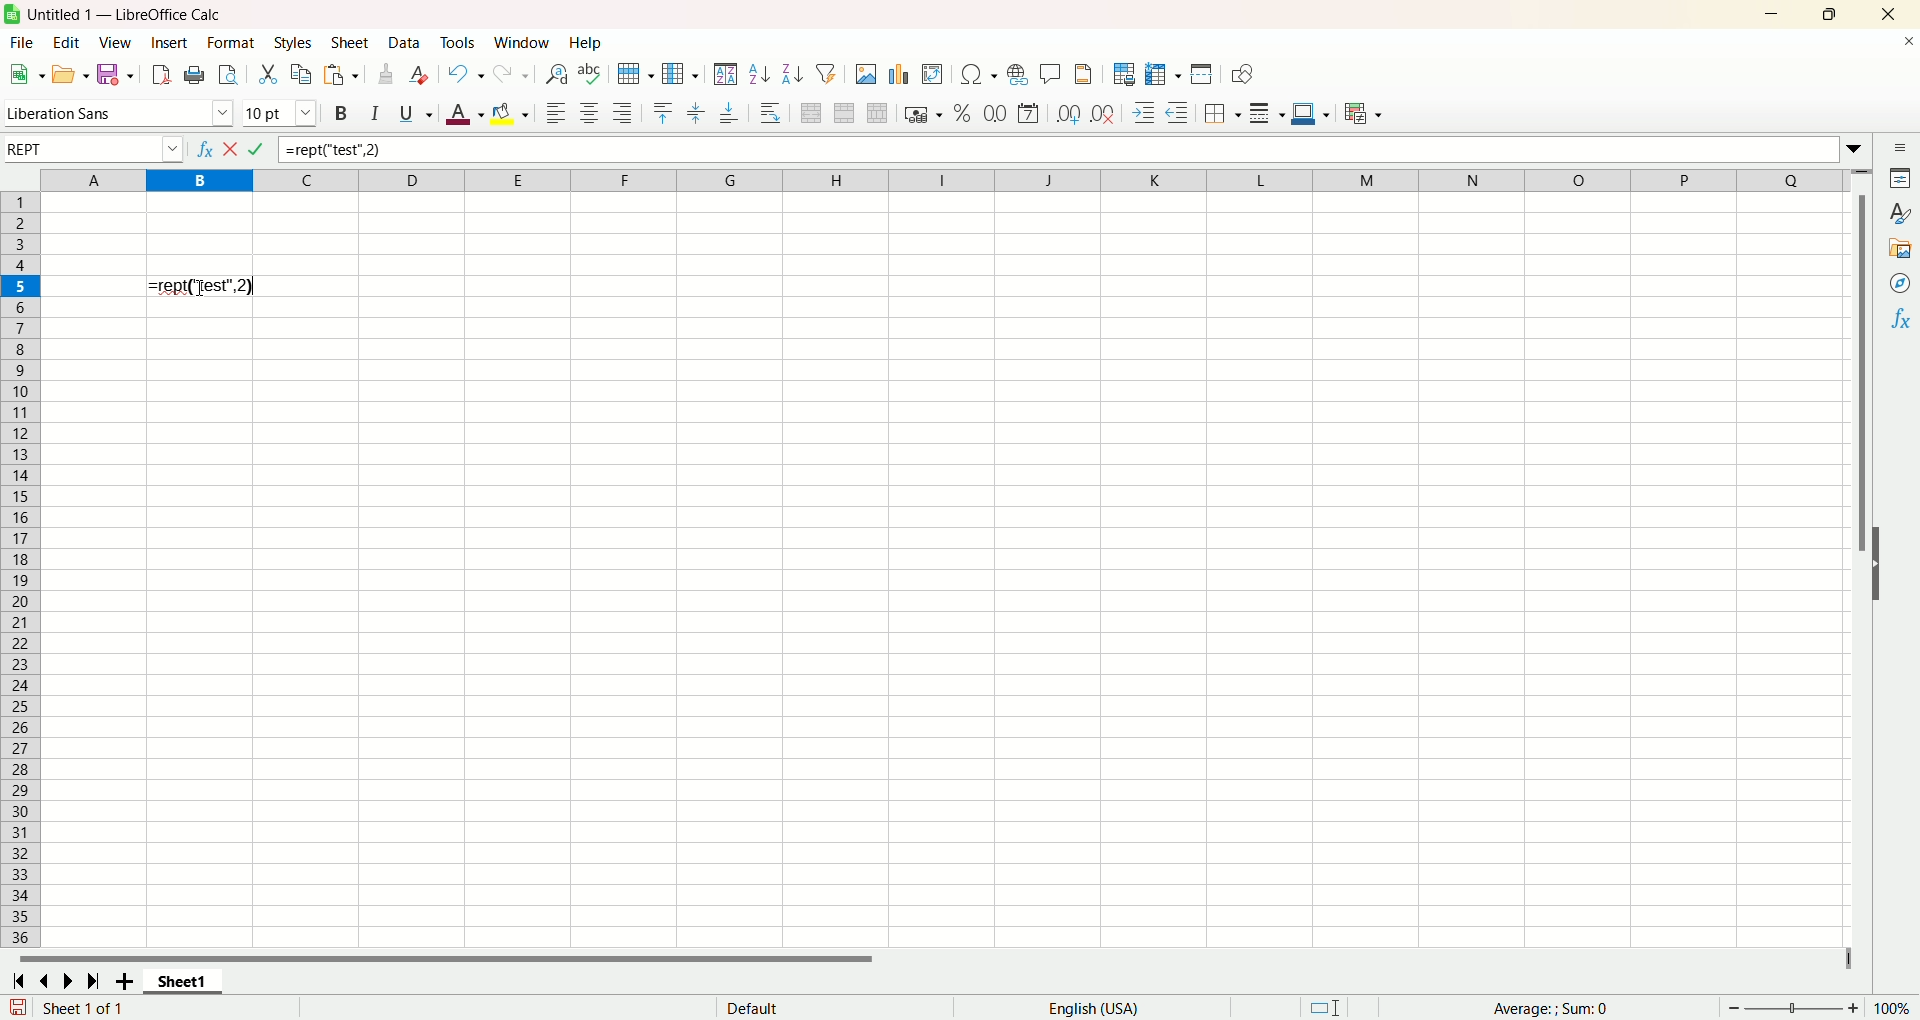 This screenshot has height=1020, width=1920. I want to click on REPT, so click(92, 149).